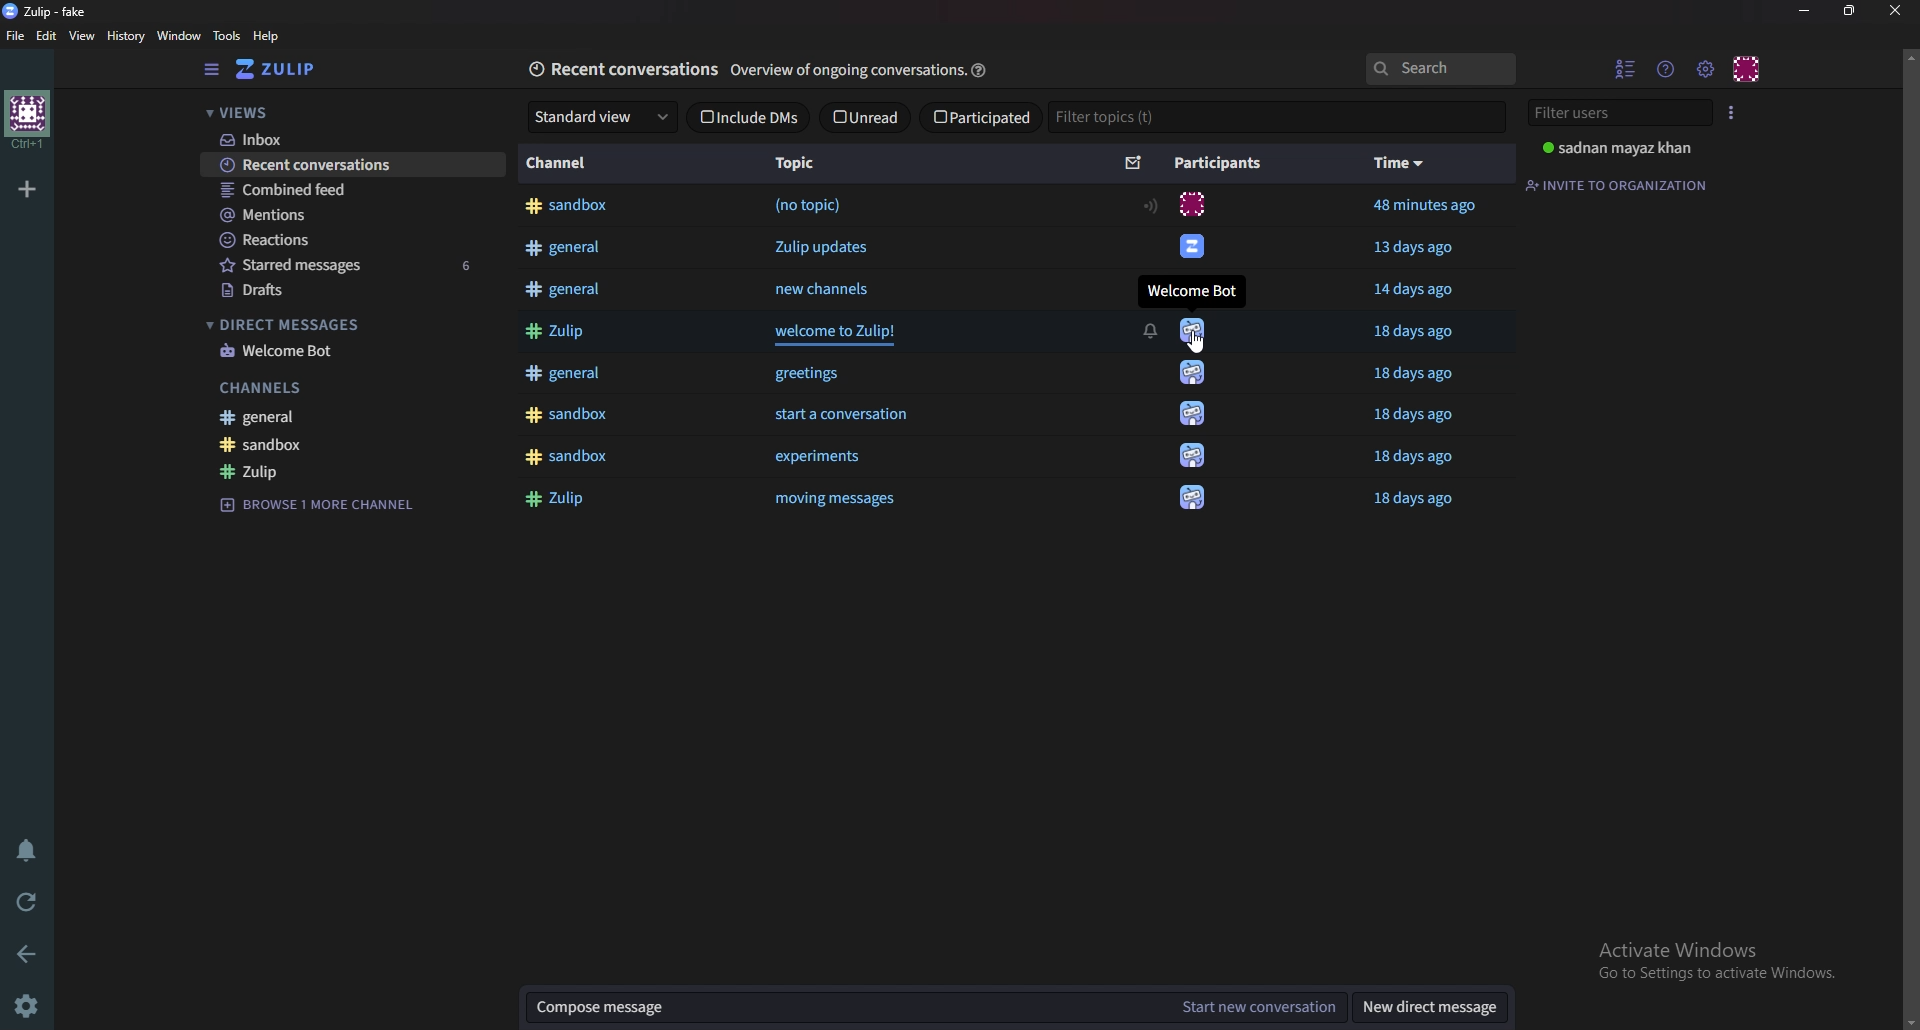  Describe the element at coordinates (357, 444) in the screenshot. I see `sandbox` at that location.